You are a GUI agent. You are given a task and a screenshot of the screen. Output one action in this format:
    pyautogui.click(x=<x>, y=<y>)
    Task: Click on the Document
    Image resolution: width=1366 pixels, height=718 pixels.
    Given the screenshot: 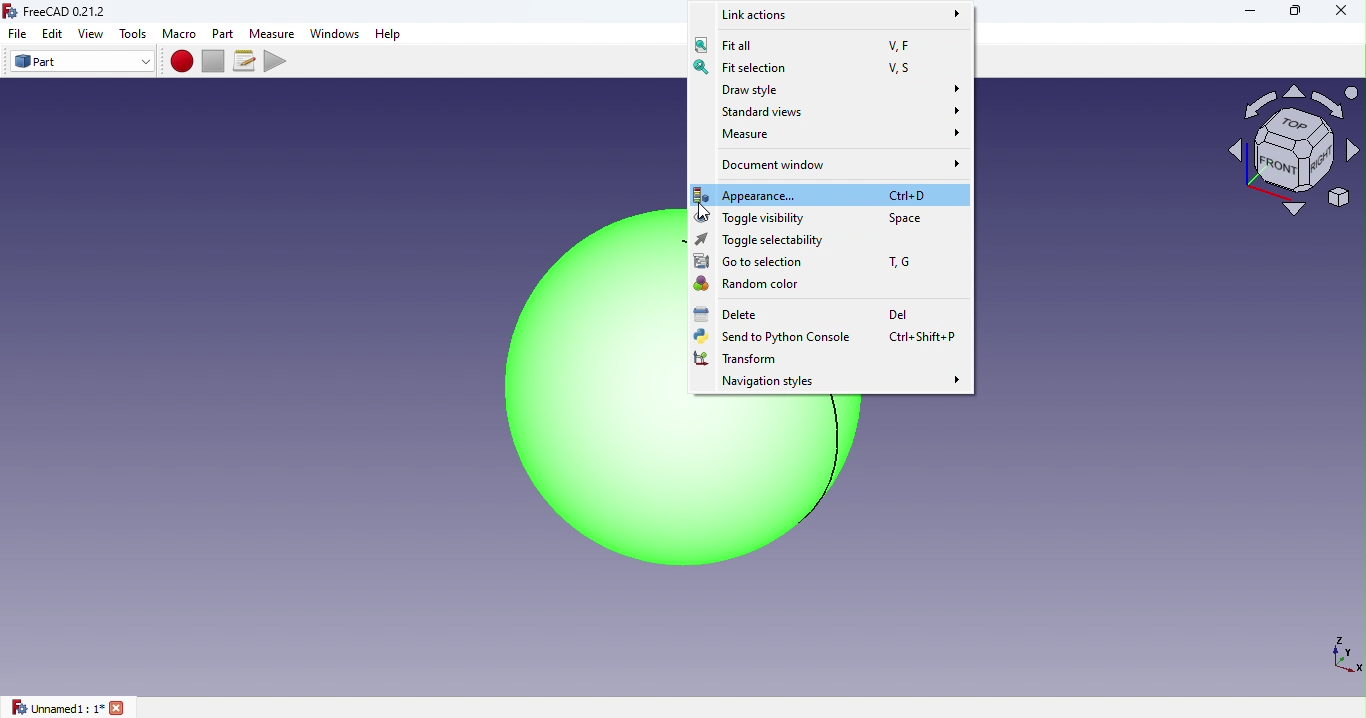 What is the action you would take?
    pyautogui.click(x=835, y=165)
    